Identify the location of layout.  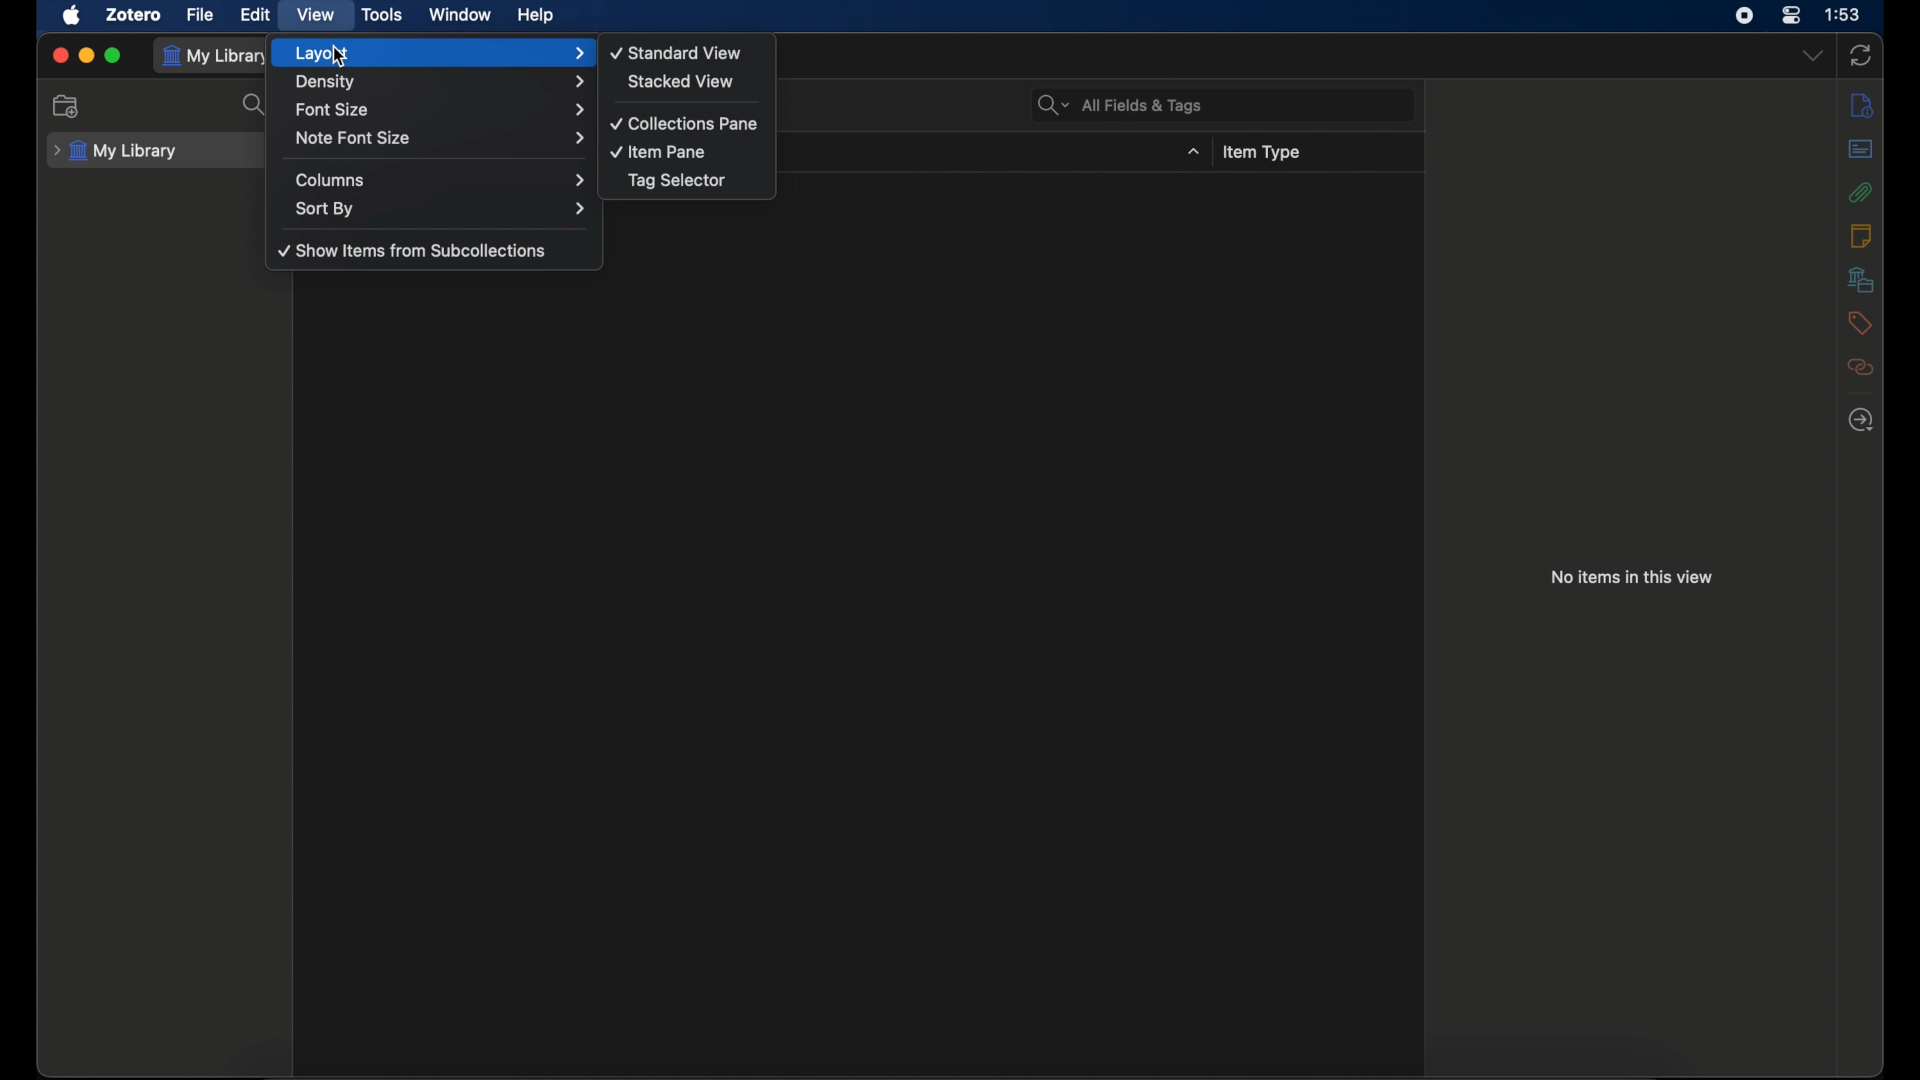
(439, 53).